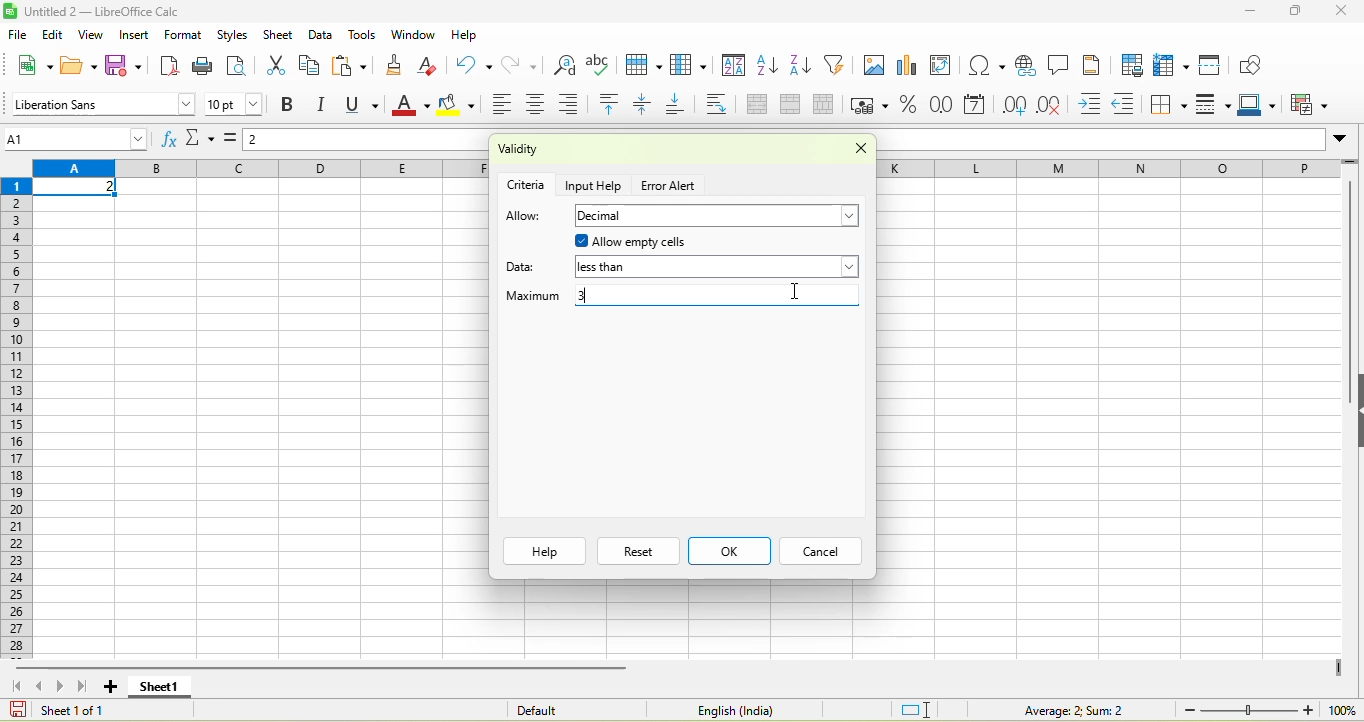 The width and height of the screenshot is (1364, 722). What do you see at coordinates (612, 105) in the screenshot?
I see `align top` at bounding box center [612, 105].